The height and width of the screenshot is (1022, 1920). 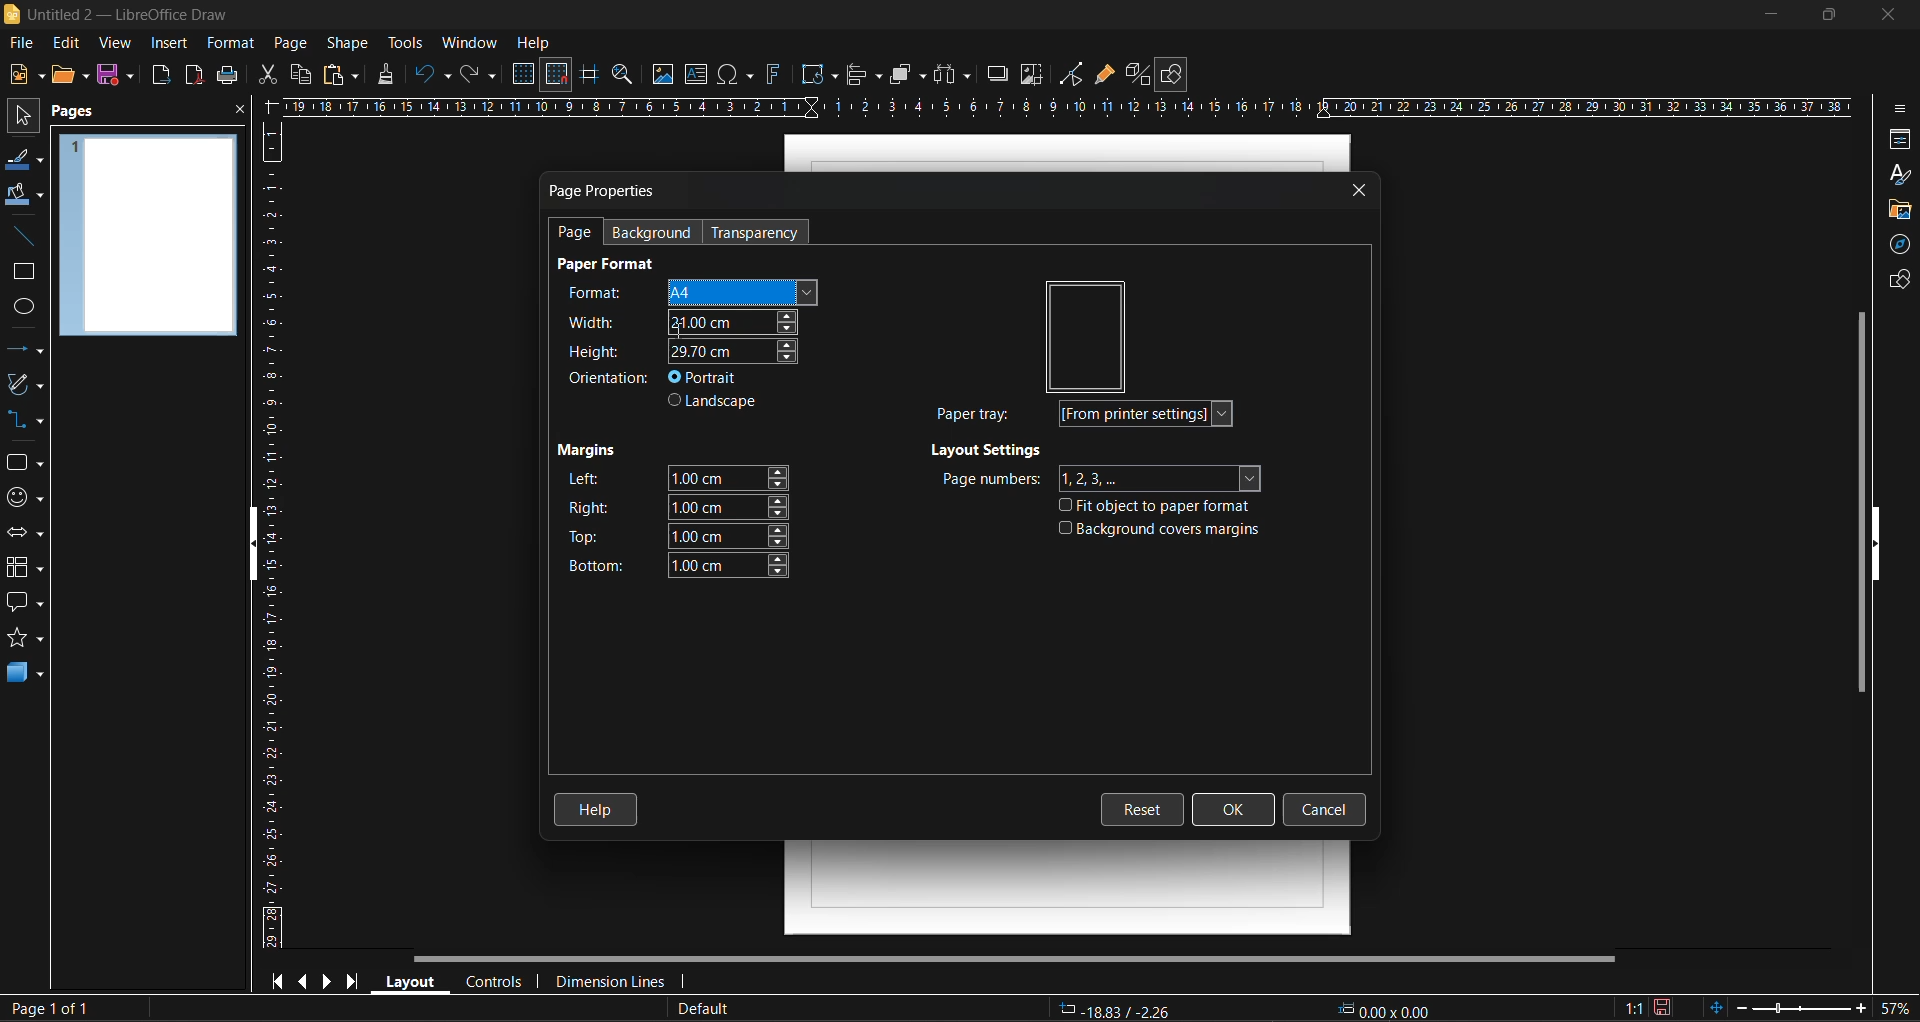 What do you see at coordinates (677, 351) in the screenshot?
I see `height` at bounding box center [677, 351].